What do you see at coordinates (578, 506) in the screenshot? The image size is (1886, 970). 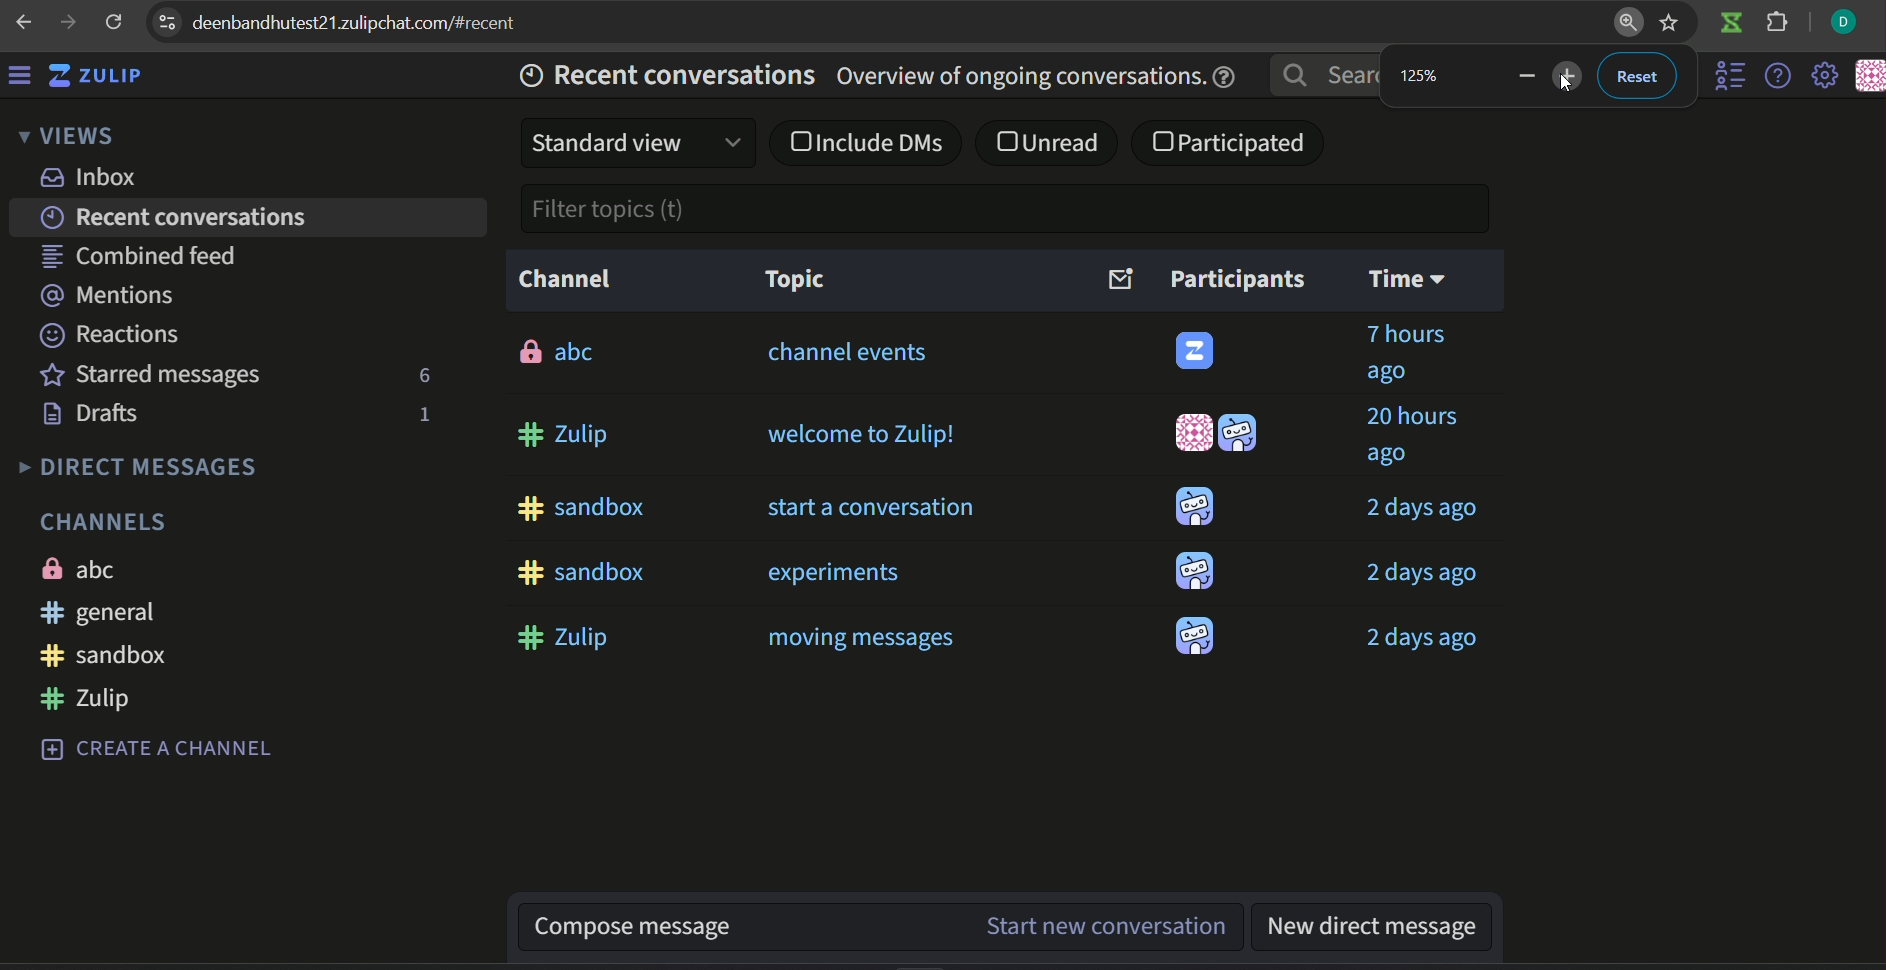 I see `#sandbox` at bounding box center [578, 506].